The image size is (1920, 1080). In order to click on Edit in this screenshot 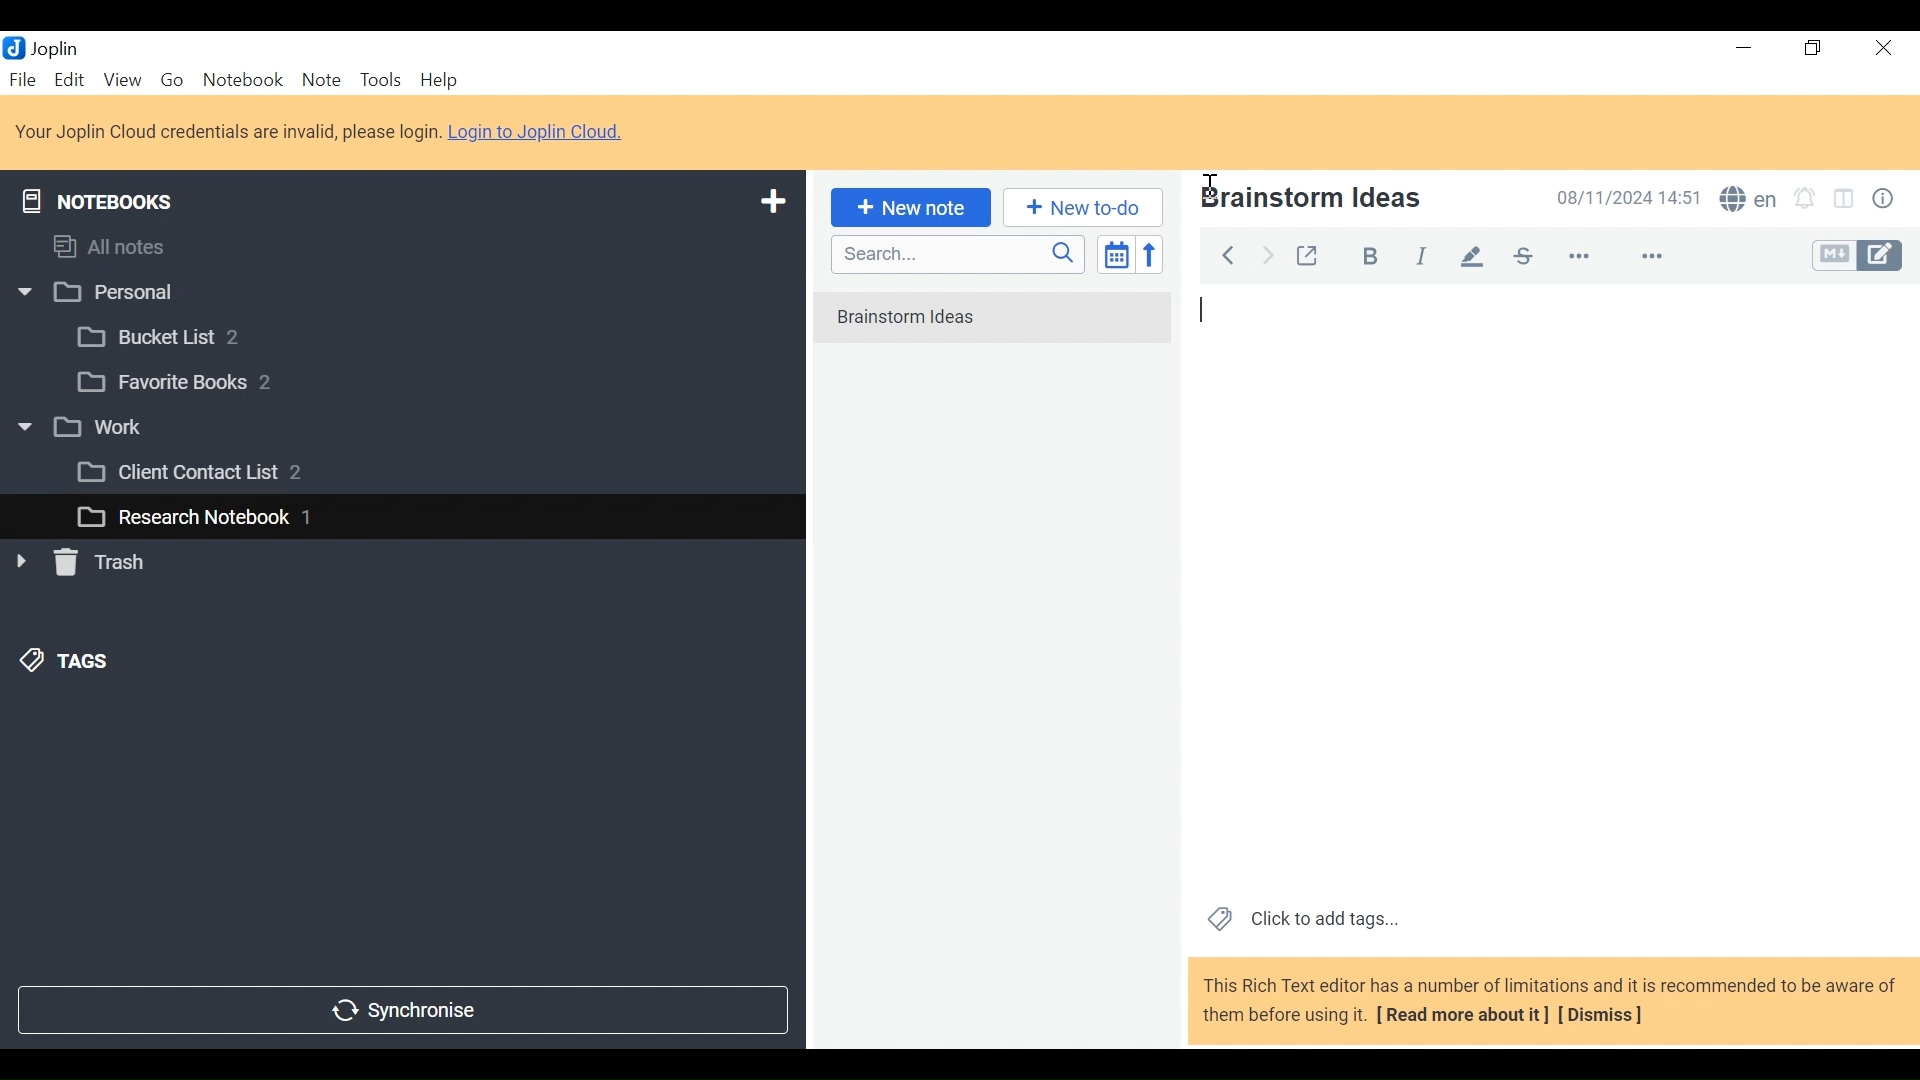, I will do `click(71, 79)`.